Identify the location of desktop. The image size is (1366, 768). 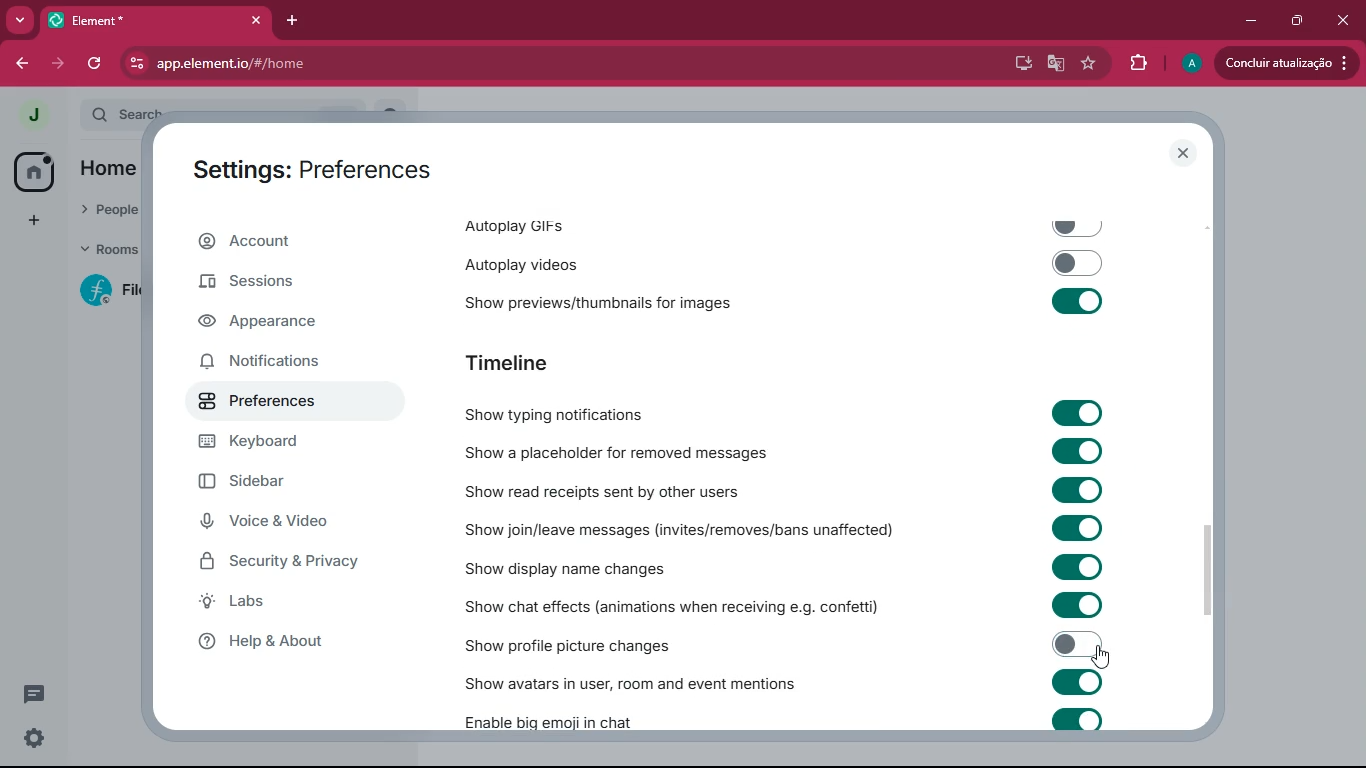
(1019, 63).